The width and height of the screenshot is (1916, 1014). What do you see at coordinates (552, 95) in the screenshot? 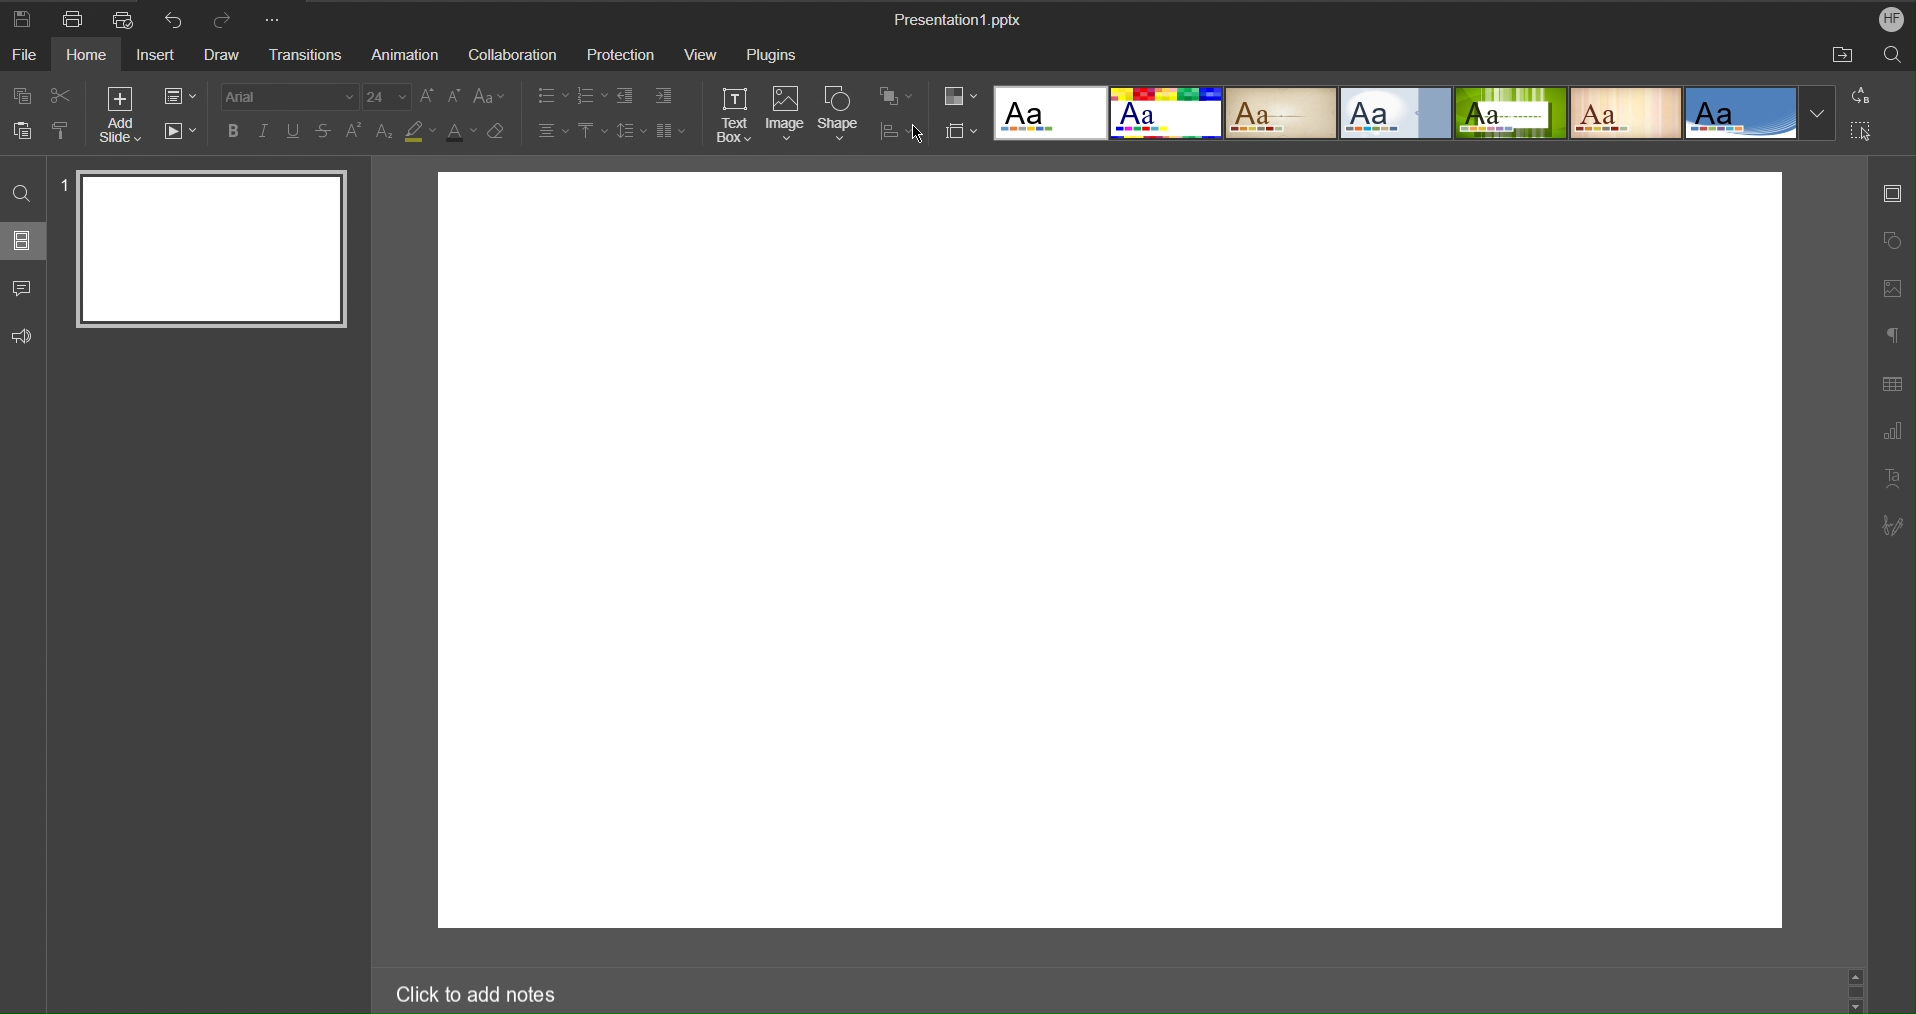
I see `Bullet Points` at bounding box center [552, 95].